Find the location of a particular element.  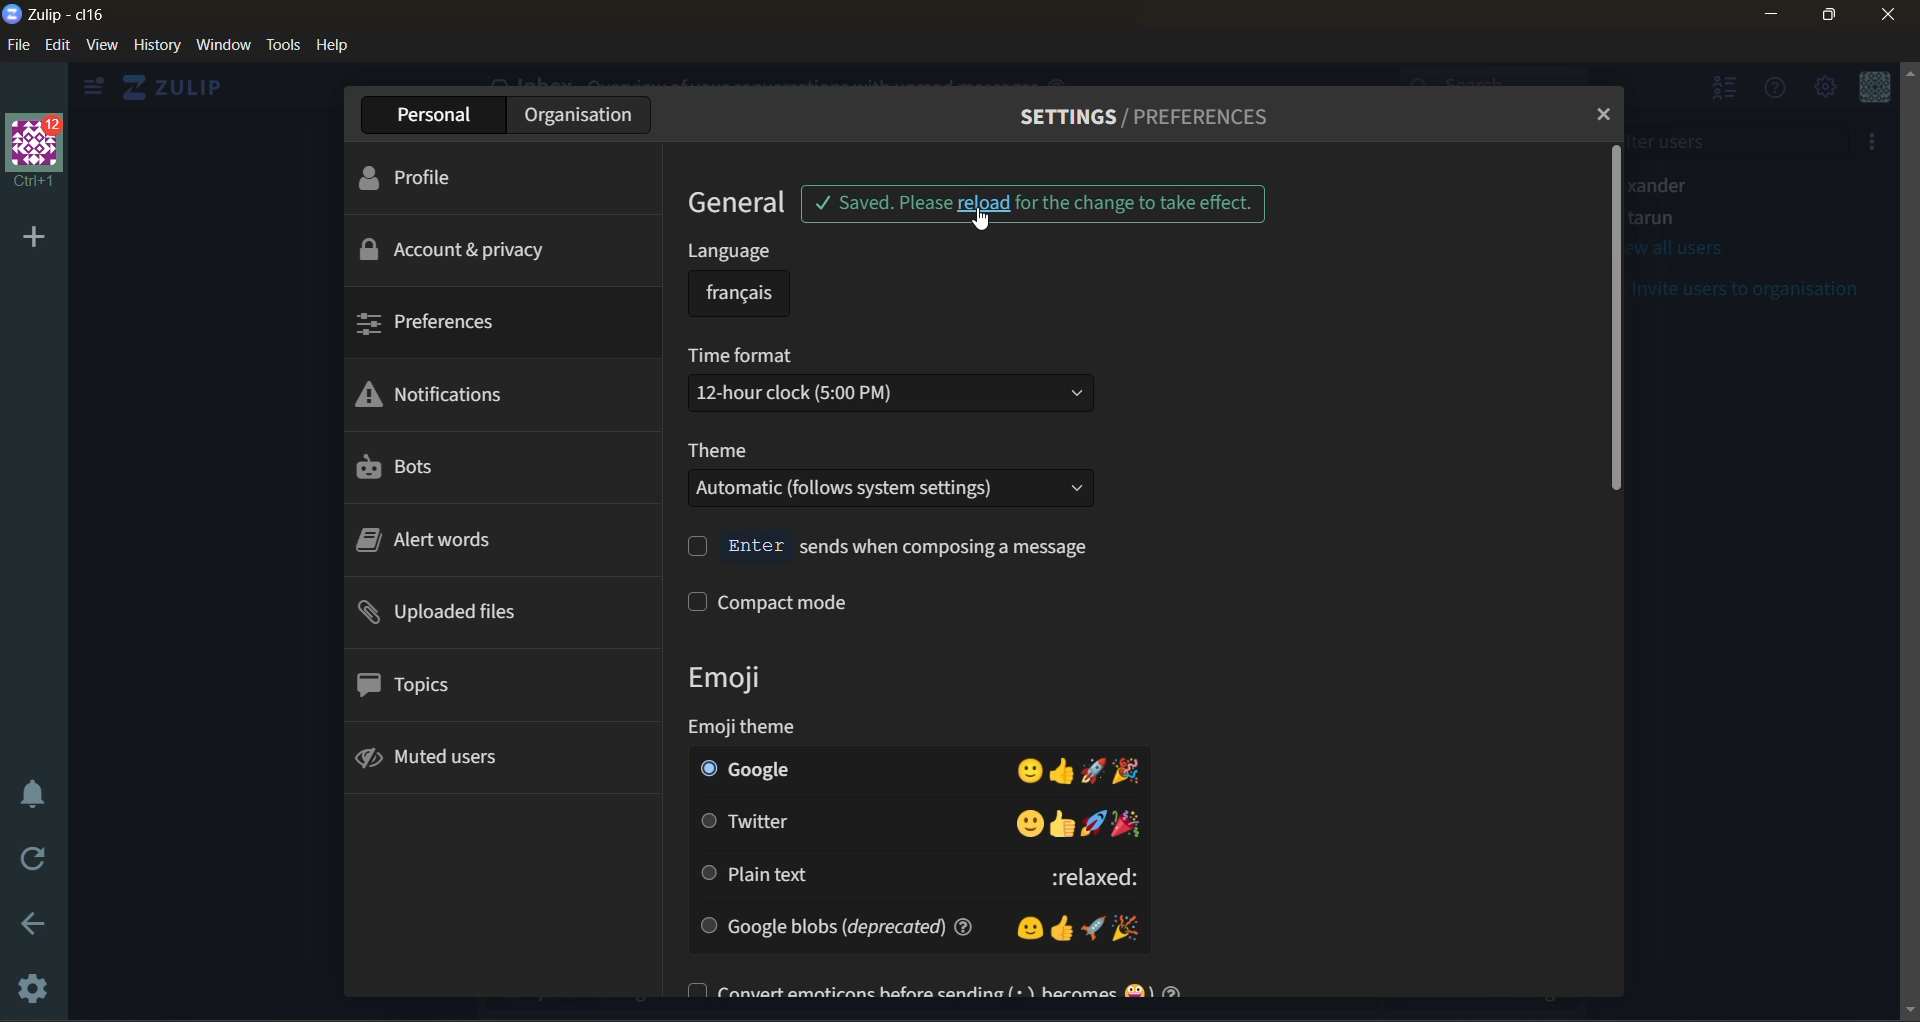

notifications is located at coordinates (448, 396).